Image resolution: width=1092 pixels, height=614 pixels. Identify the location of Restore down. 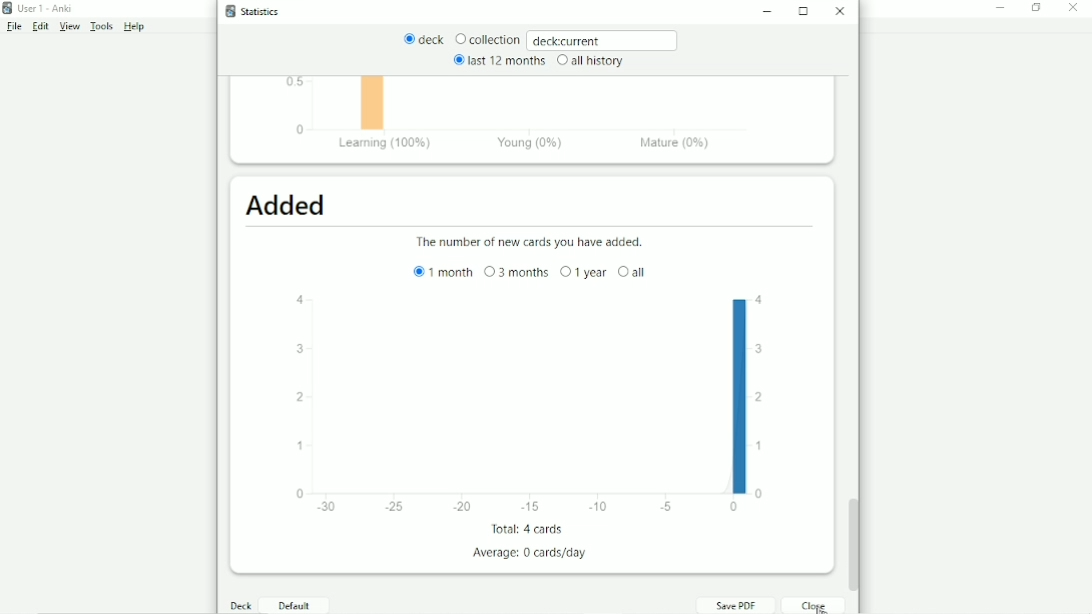
(1037, 8).